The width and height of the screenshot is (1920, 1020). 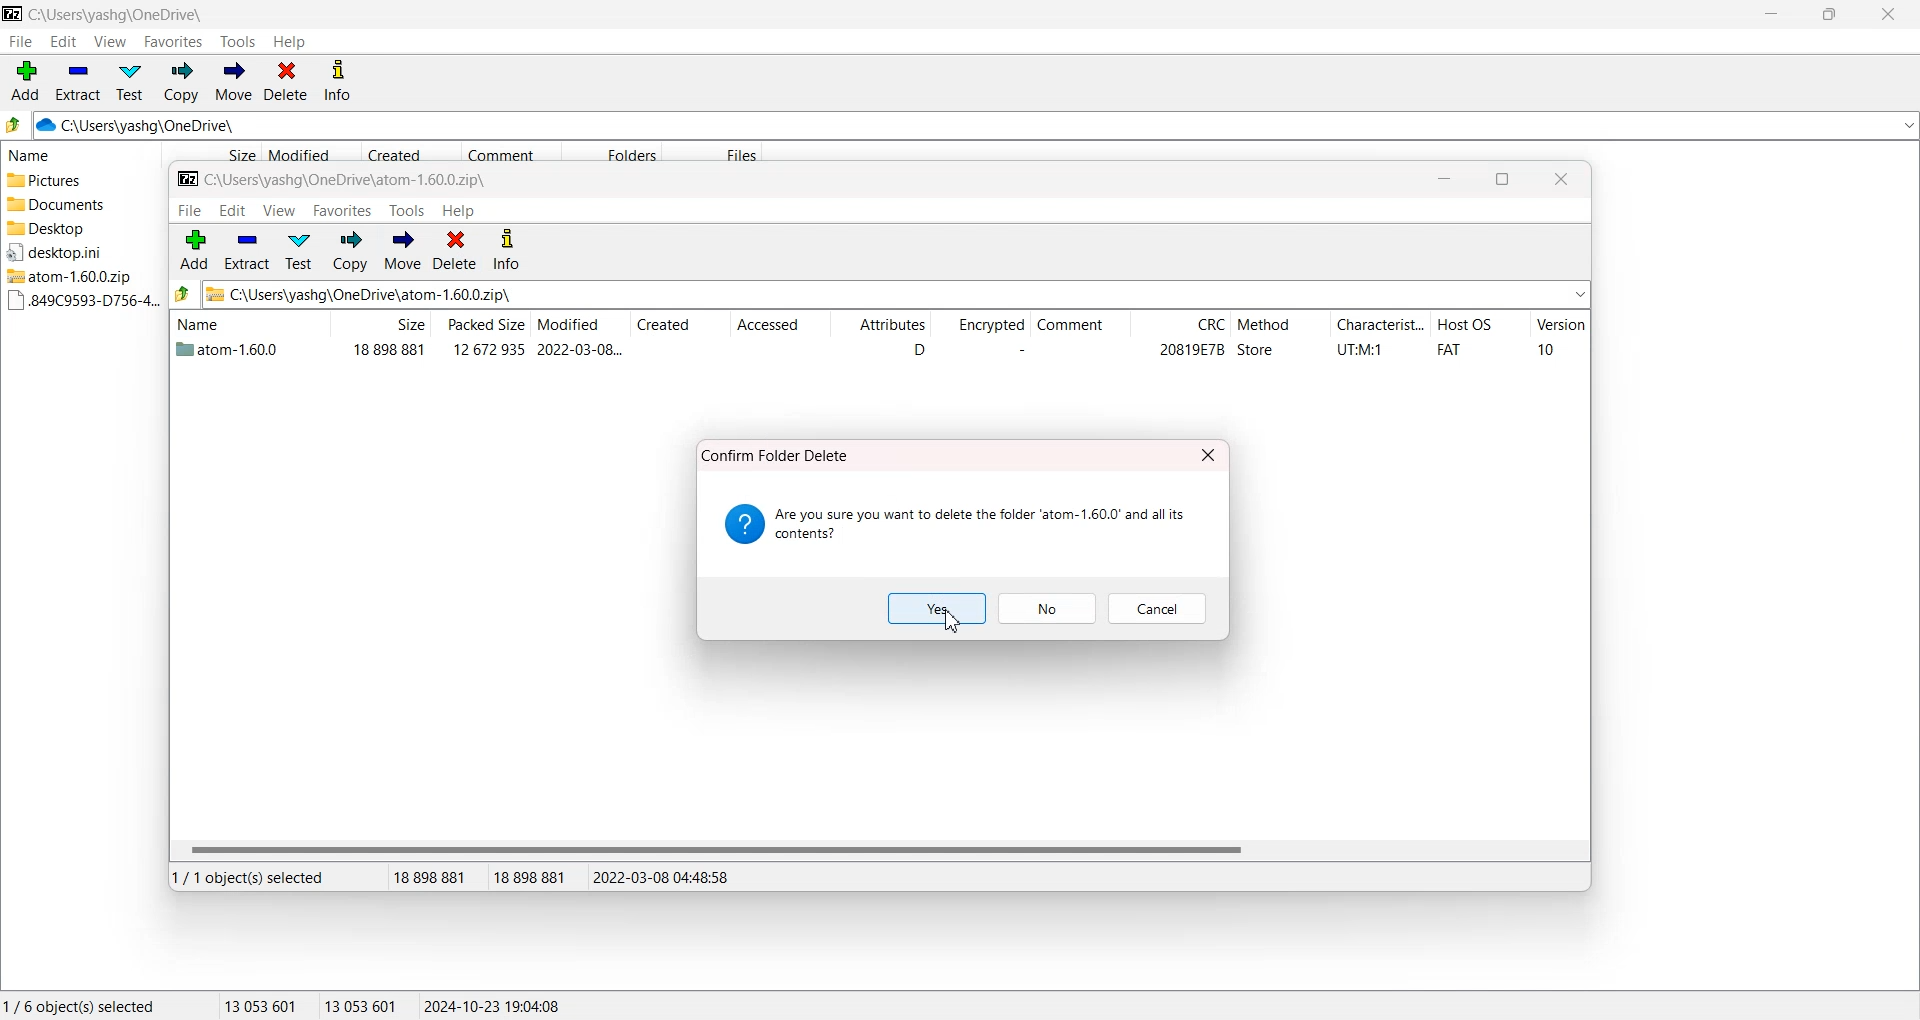 I want to click on edit, so click(x=232, y=211).